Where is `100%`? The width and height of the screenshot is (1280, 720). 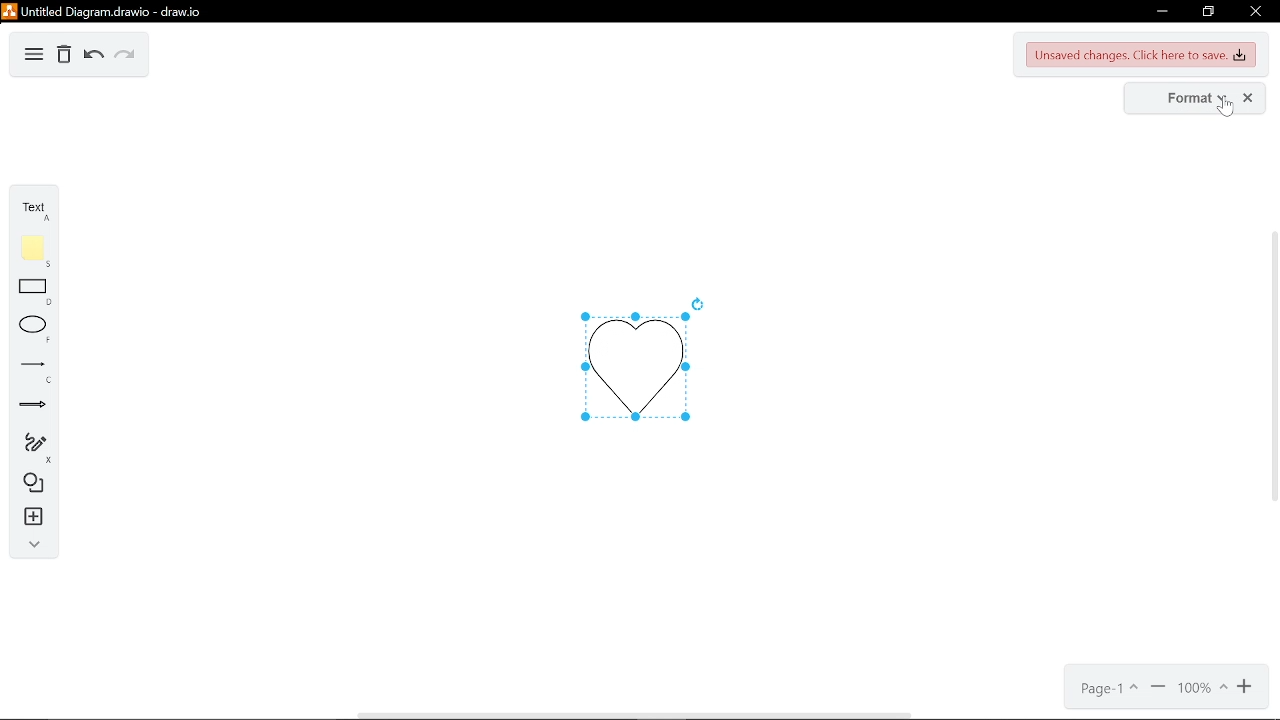
100% is located at coordinates (1205, 688).